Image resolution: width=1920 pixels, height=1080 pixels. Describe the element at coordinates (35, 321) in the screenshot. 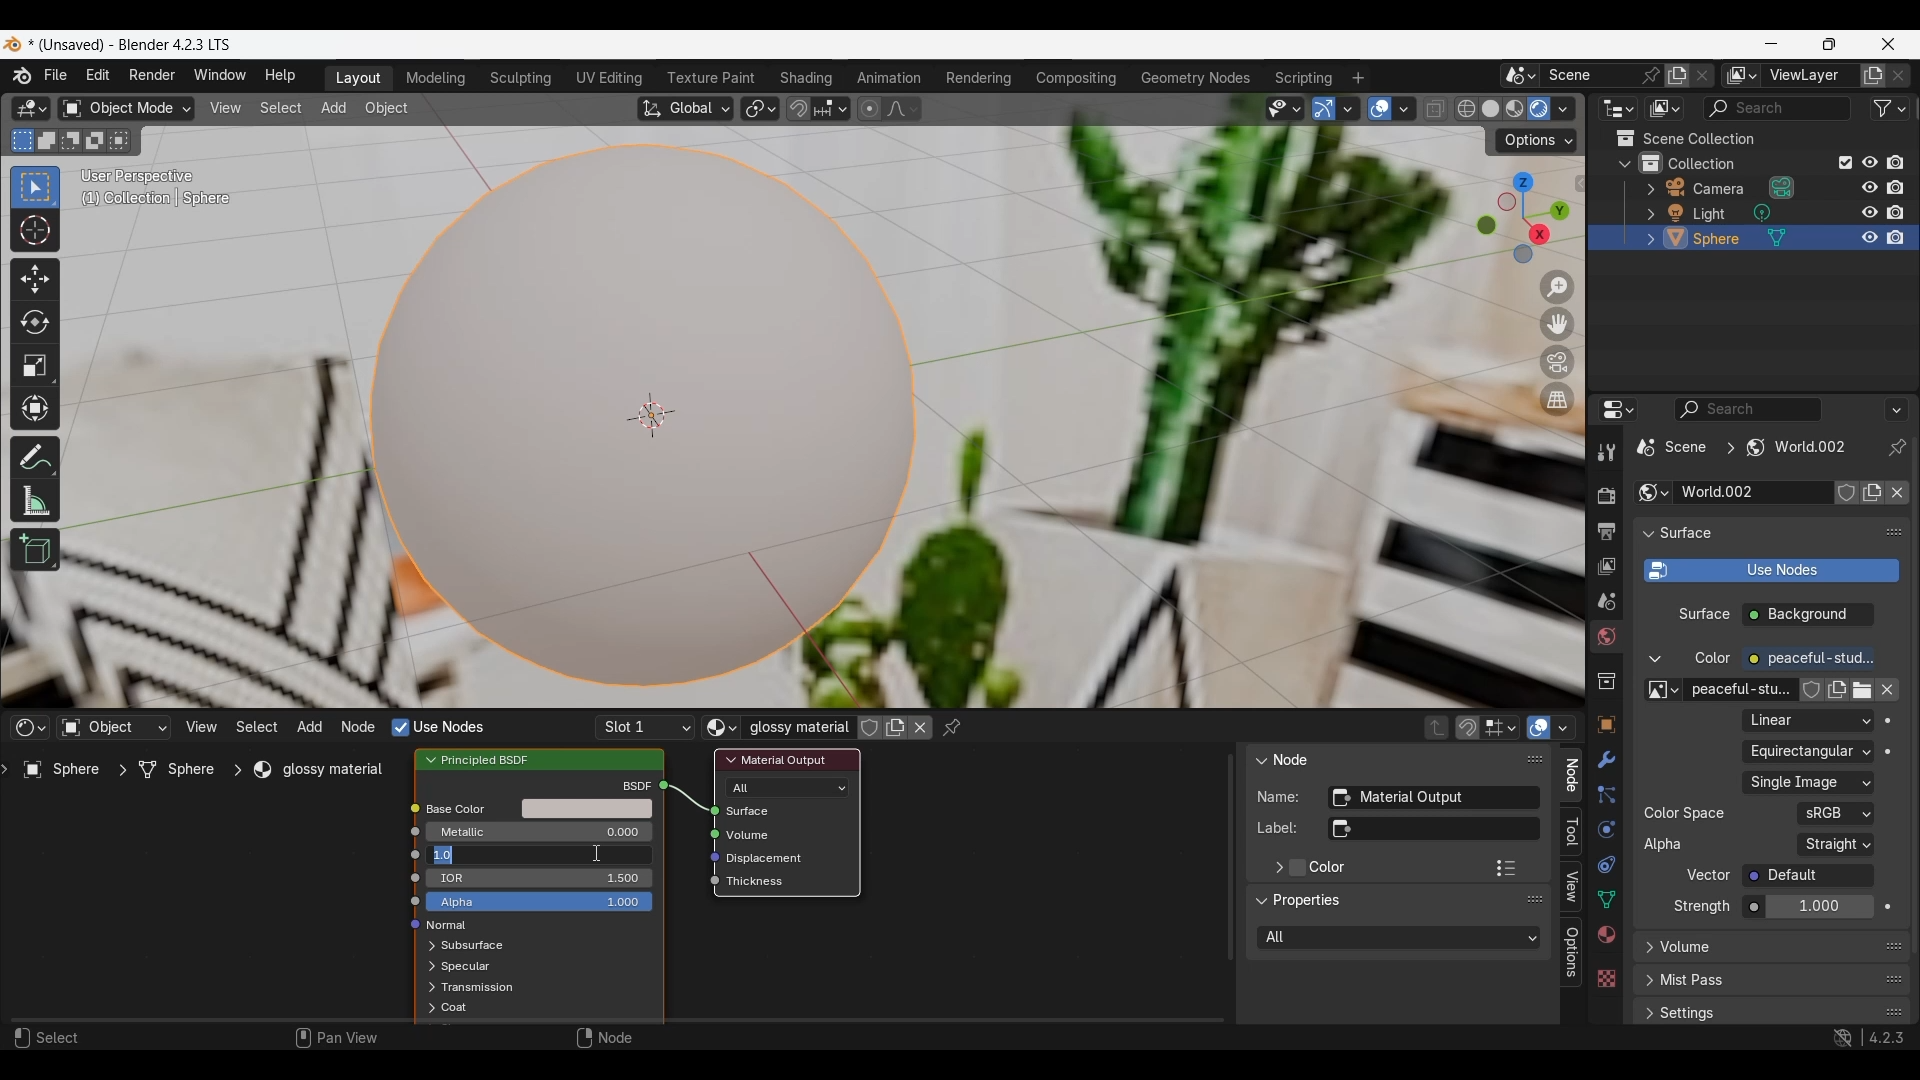

I see `Rotate` at that location.